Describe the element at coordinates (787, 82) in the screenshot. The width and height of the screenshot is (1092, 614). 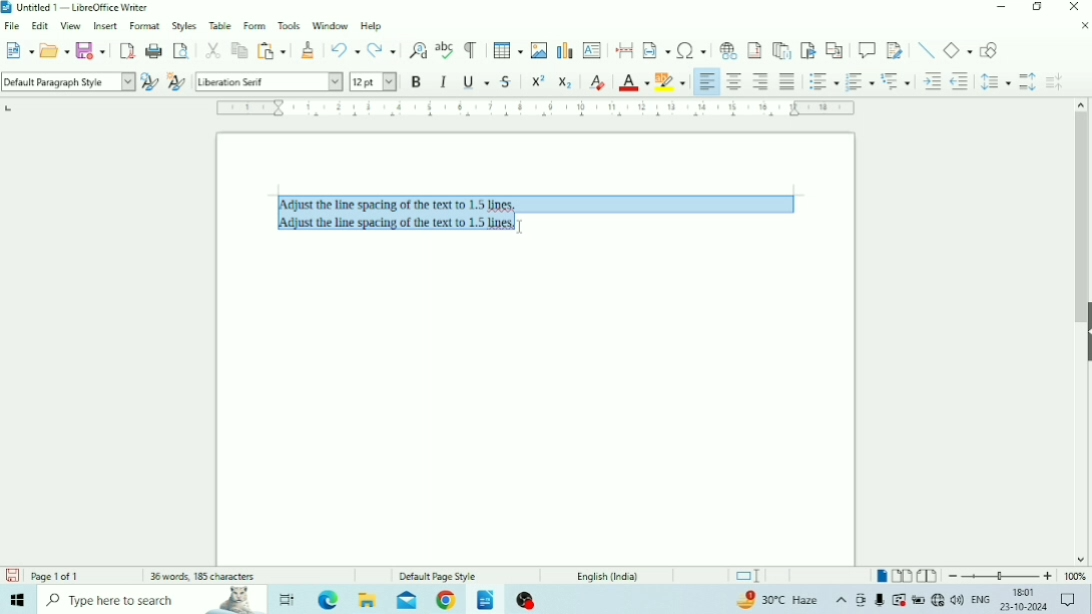
I see `Justified` at that location.